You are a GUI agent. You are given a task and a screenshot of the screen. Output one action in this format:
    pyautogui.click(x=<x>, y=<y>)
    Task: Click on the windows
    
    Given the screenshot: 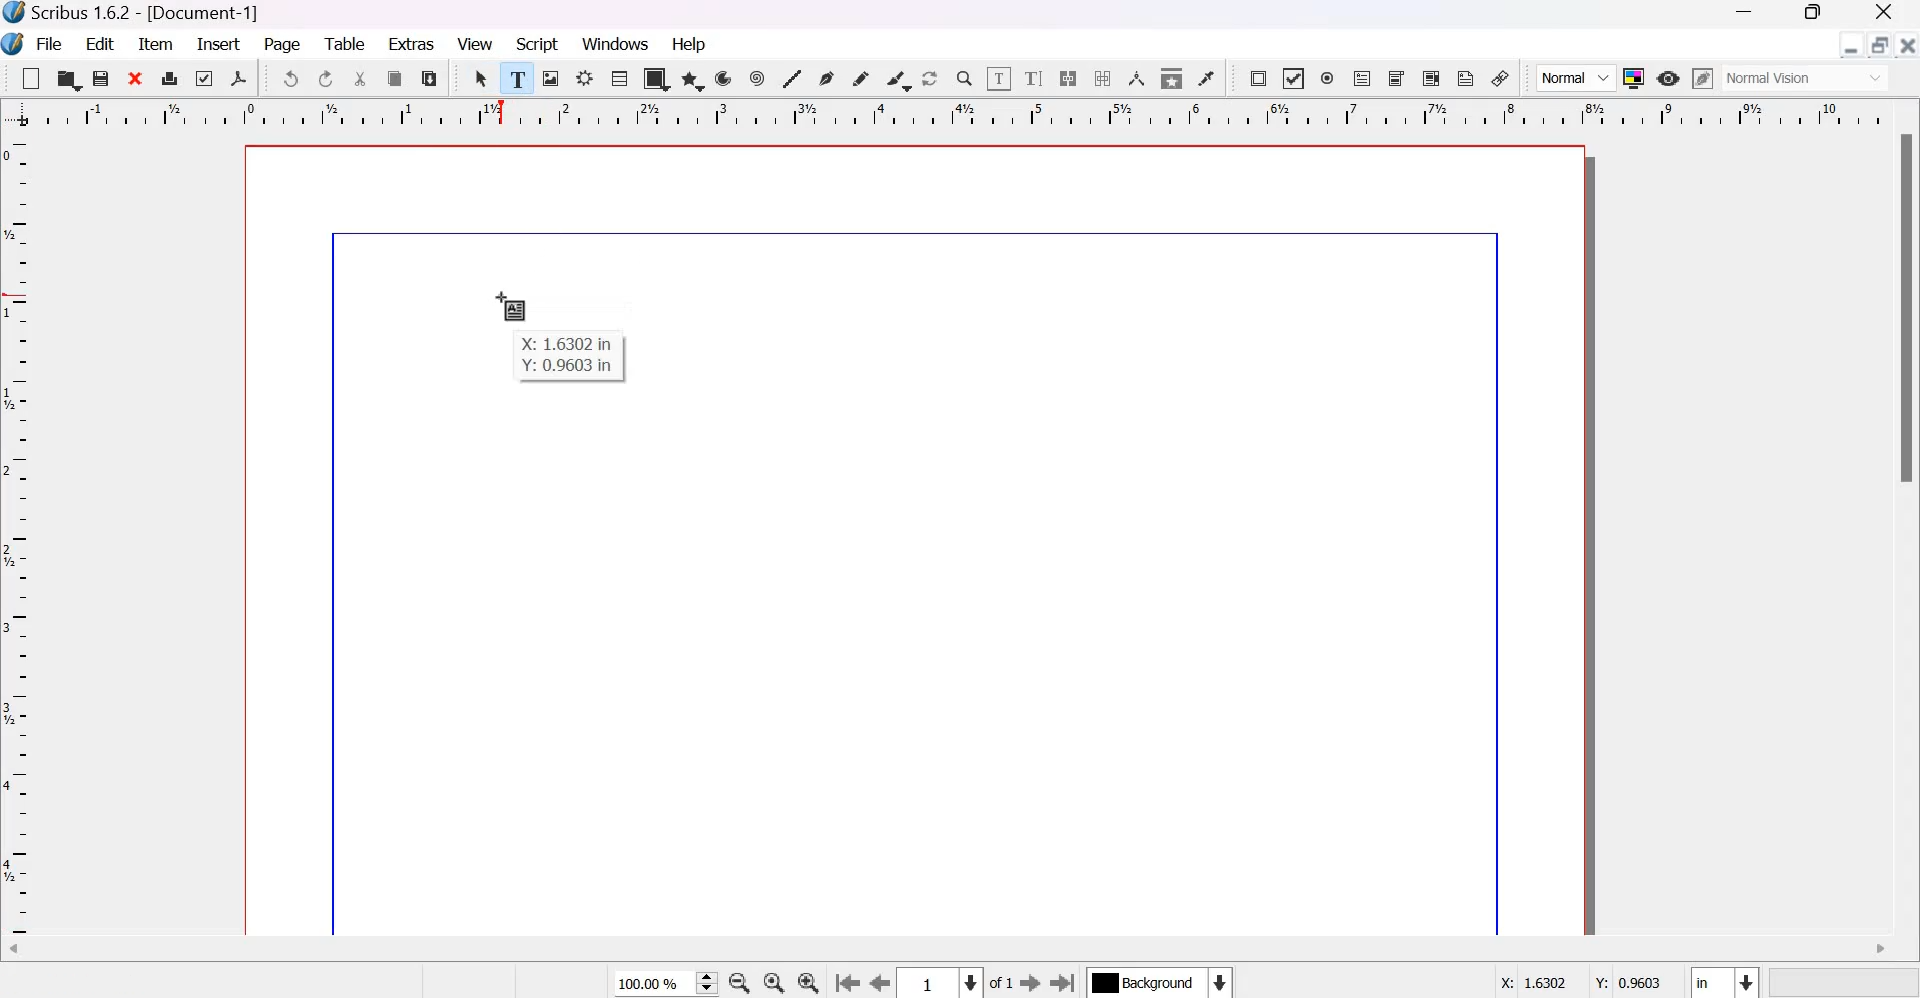 What is the action you would take?
    pyautogui.click(x=618, y=45)
    